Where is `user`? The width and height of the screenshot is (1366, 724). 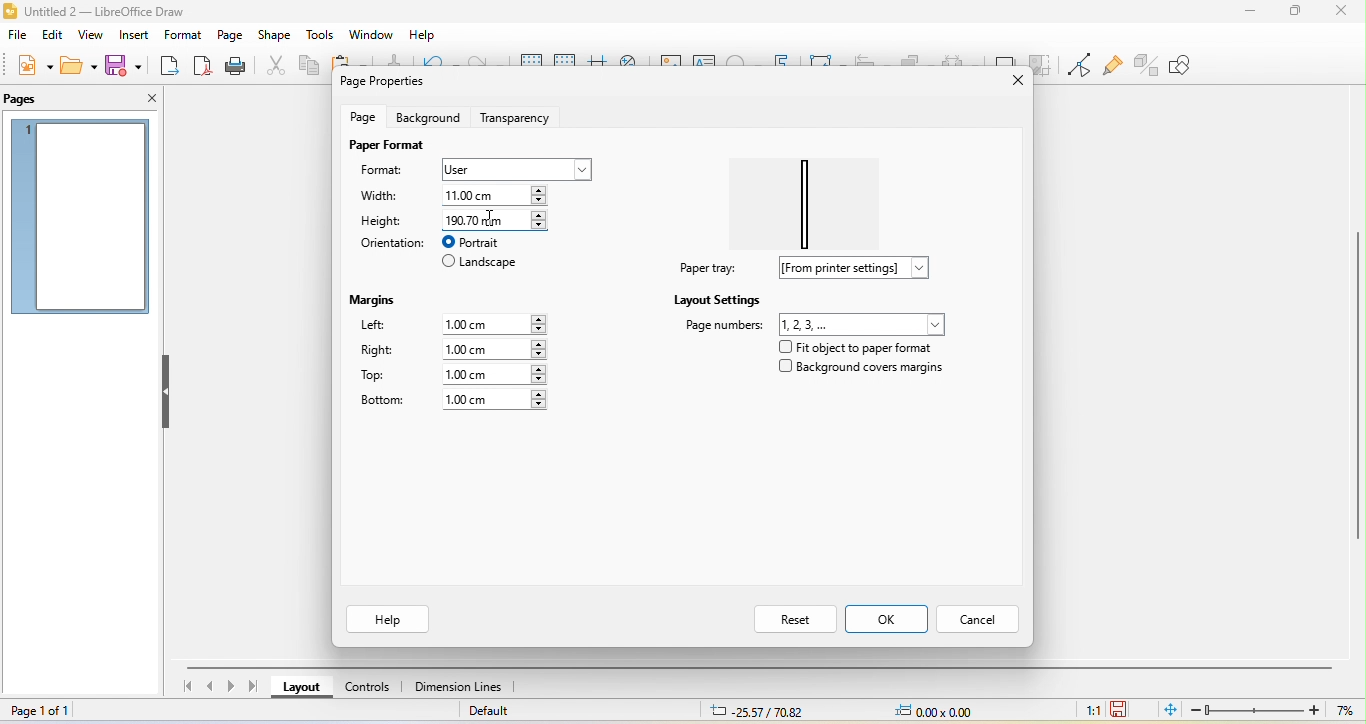
user is located at coordinates (514, 169).